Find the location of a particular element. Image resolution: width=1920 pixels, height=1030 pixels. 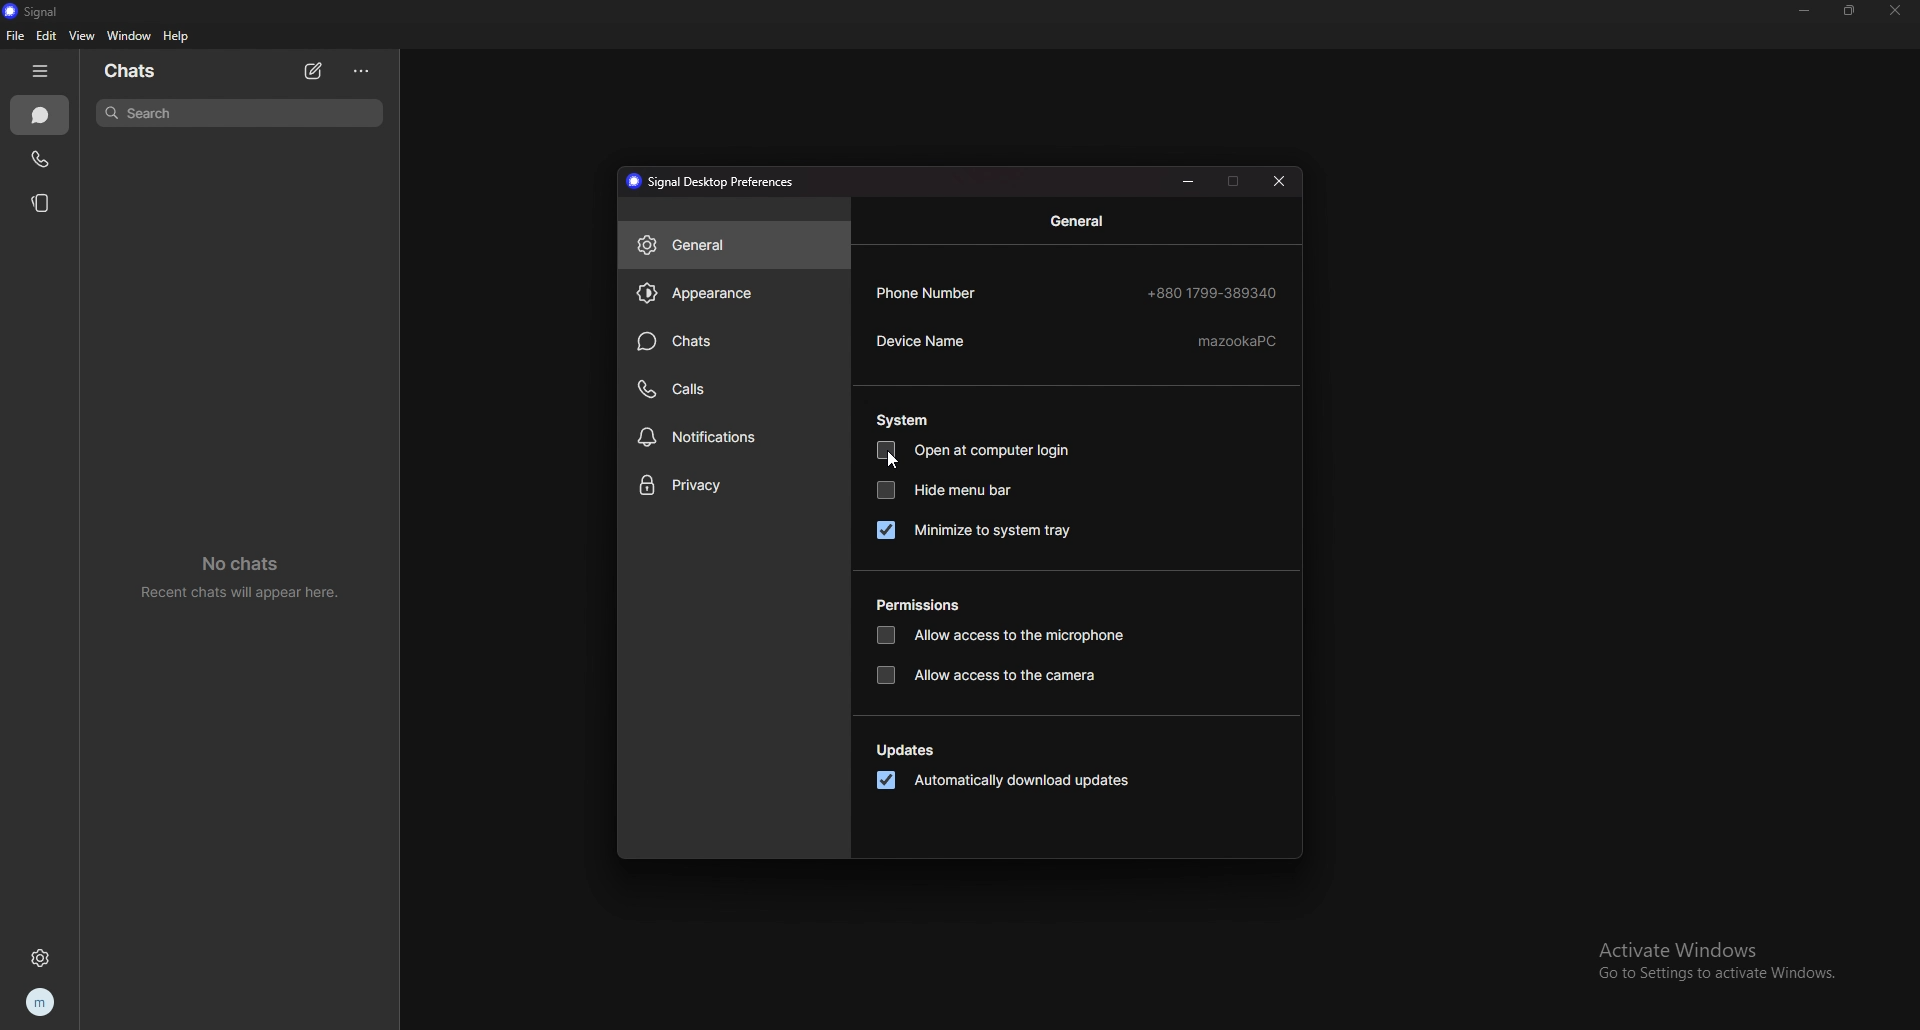

chats is located at coordinates (42, 116).